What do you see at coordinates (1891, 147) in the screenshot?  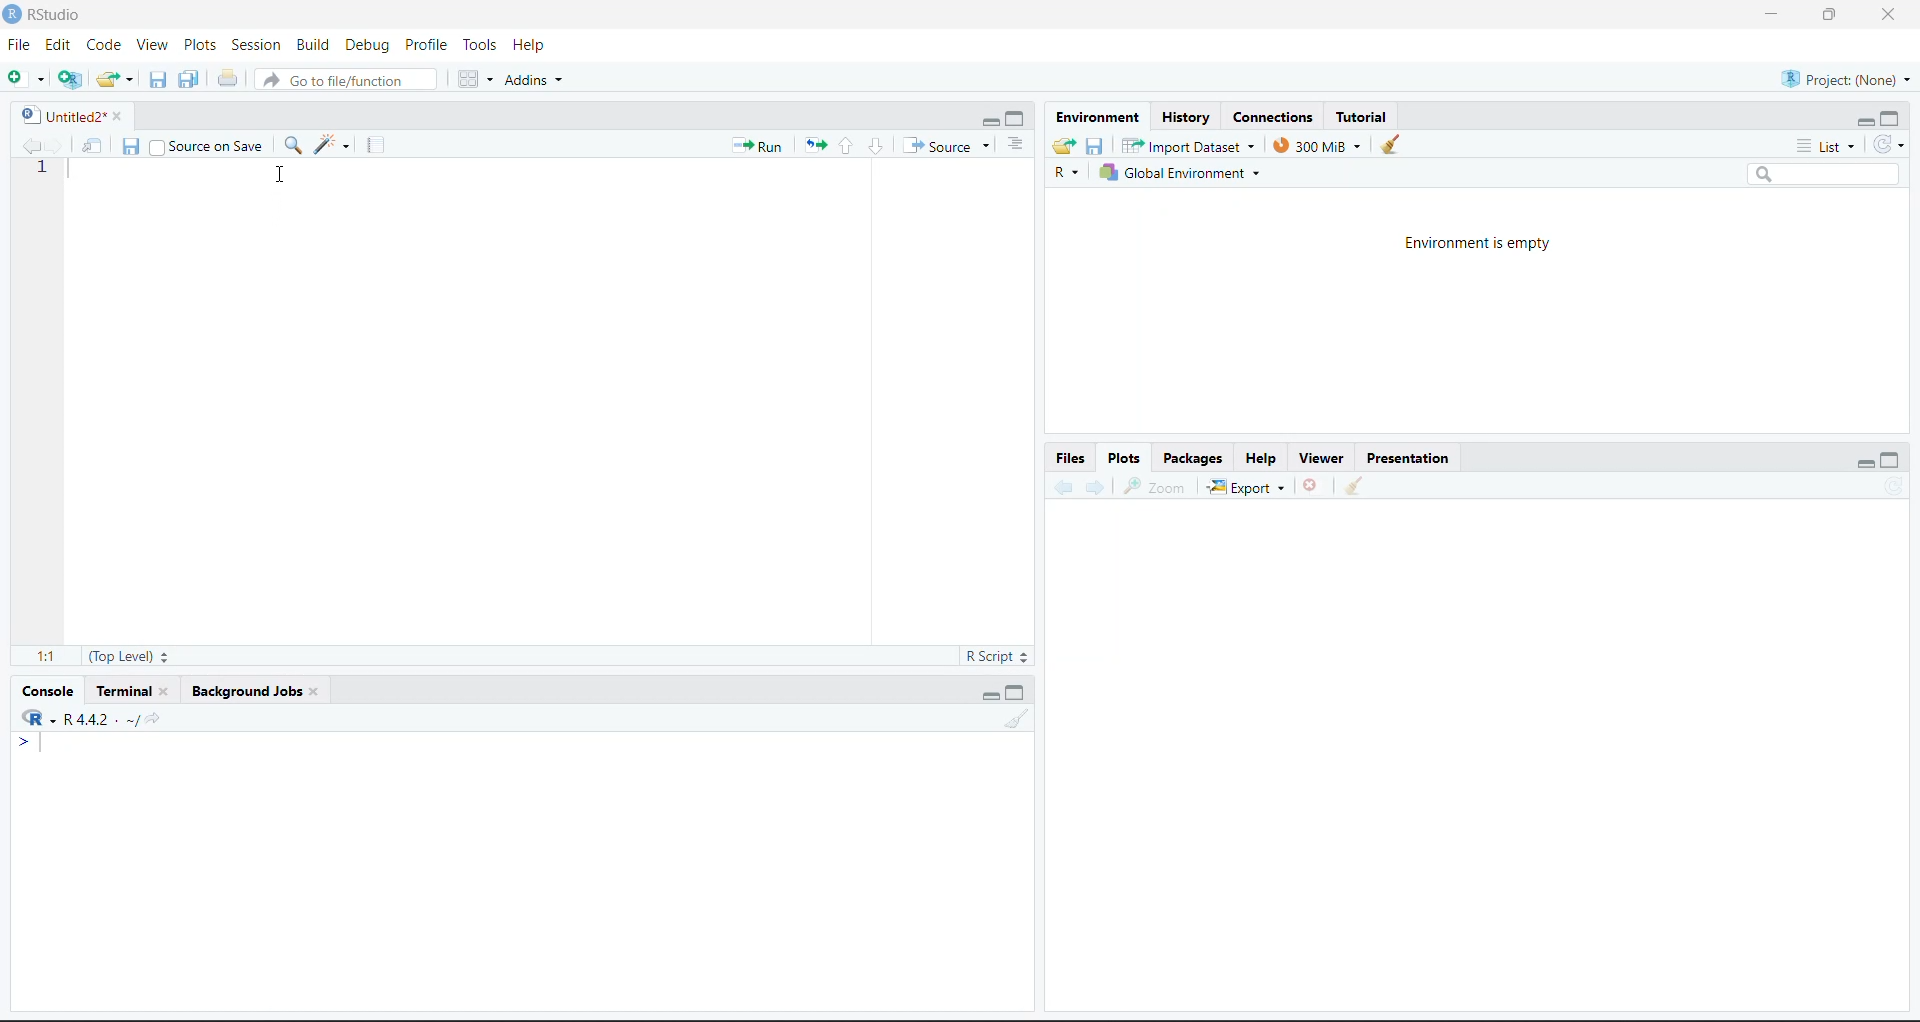 I see `refresh` at bounding box center [1891, 147].